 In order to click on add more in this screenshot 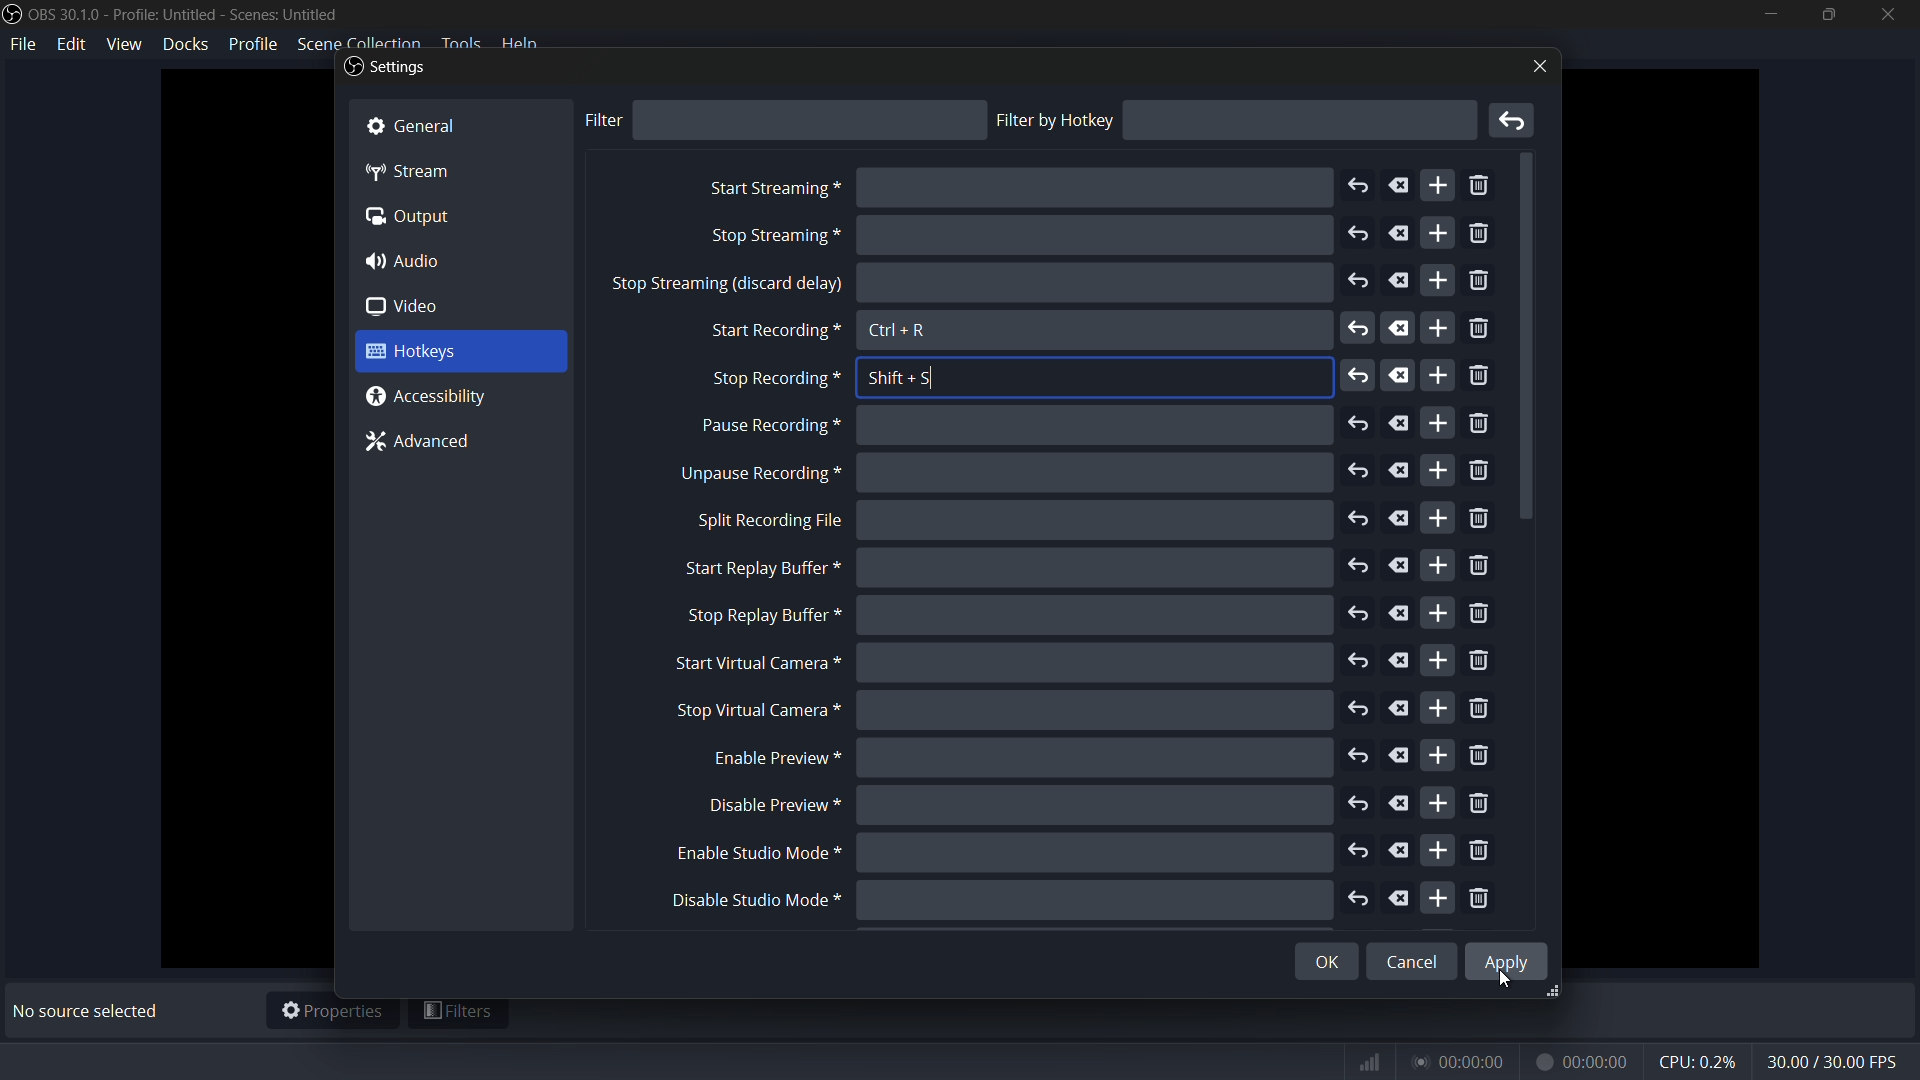, I will do `click(1439, 897)`.